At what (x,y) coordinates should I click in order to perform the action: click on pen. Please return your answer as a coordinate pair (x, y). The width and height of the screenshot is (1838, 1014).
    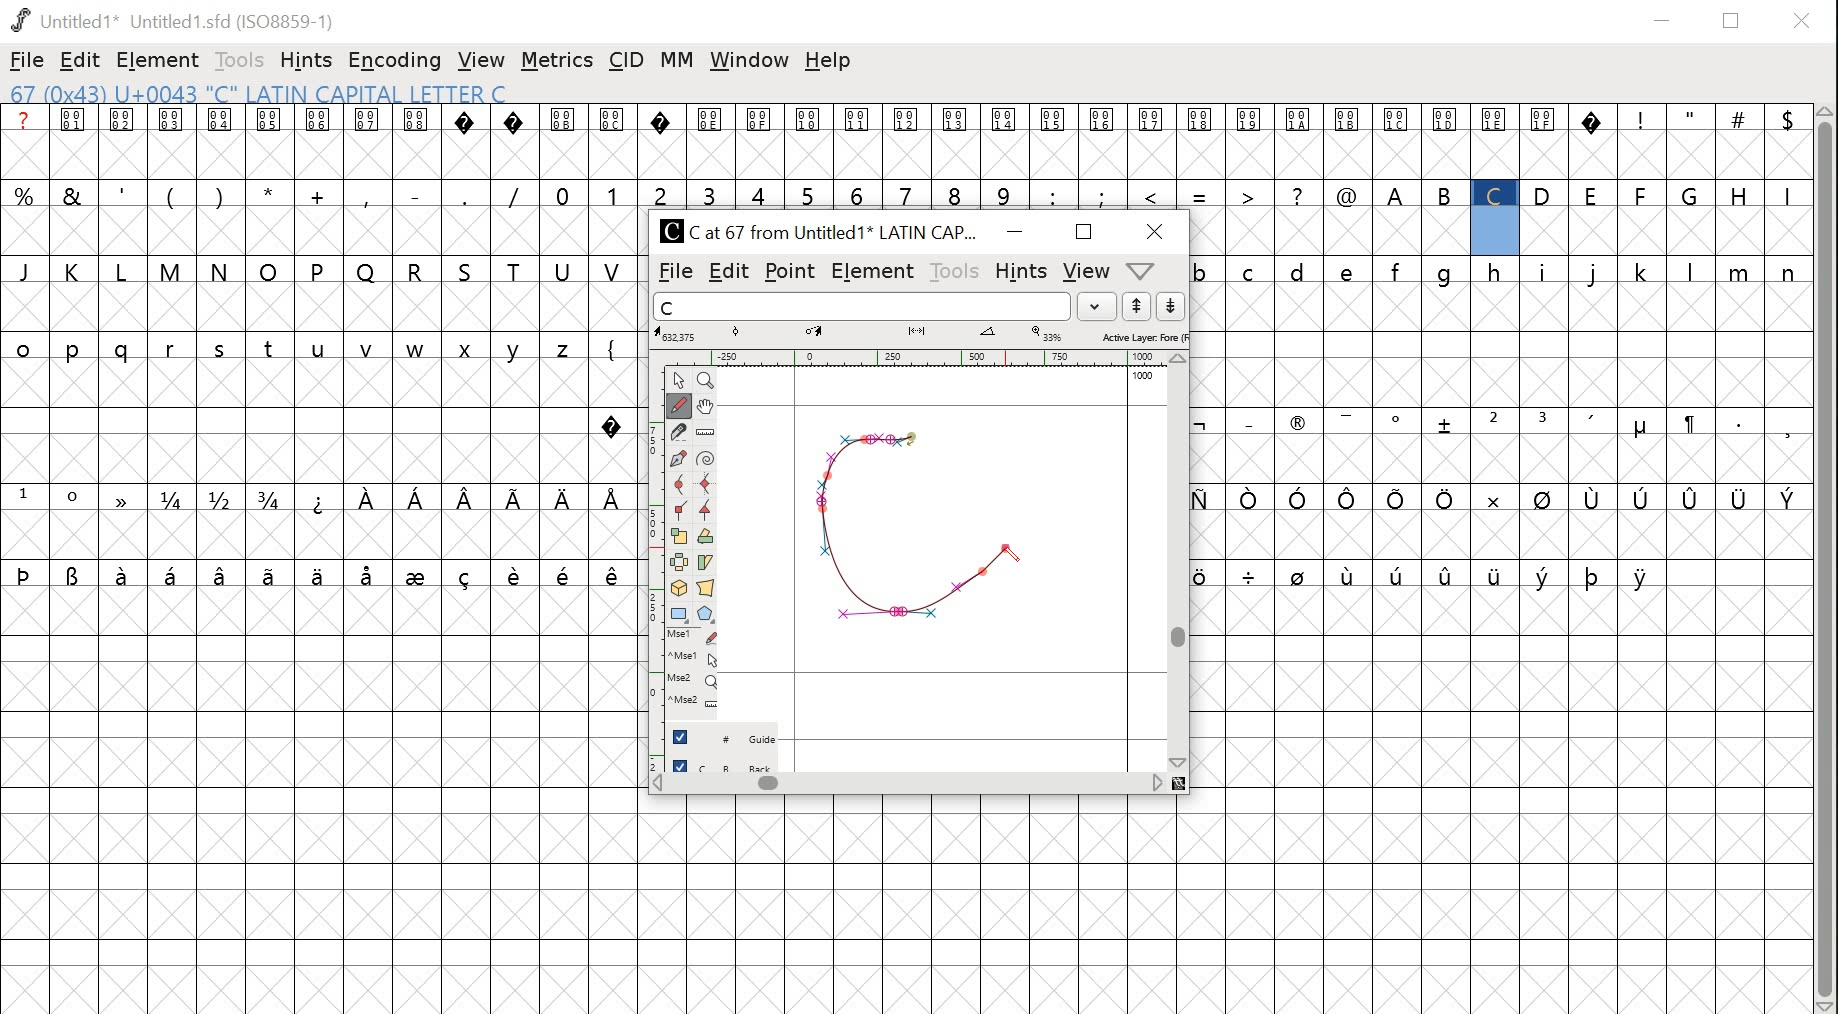
    Looking at the image, I should click on (682, 459).